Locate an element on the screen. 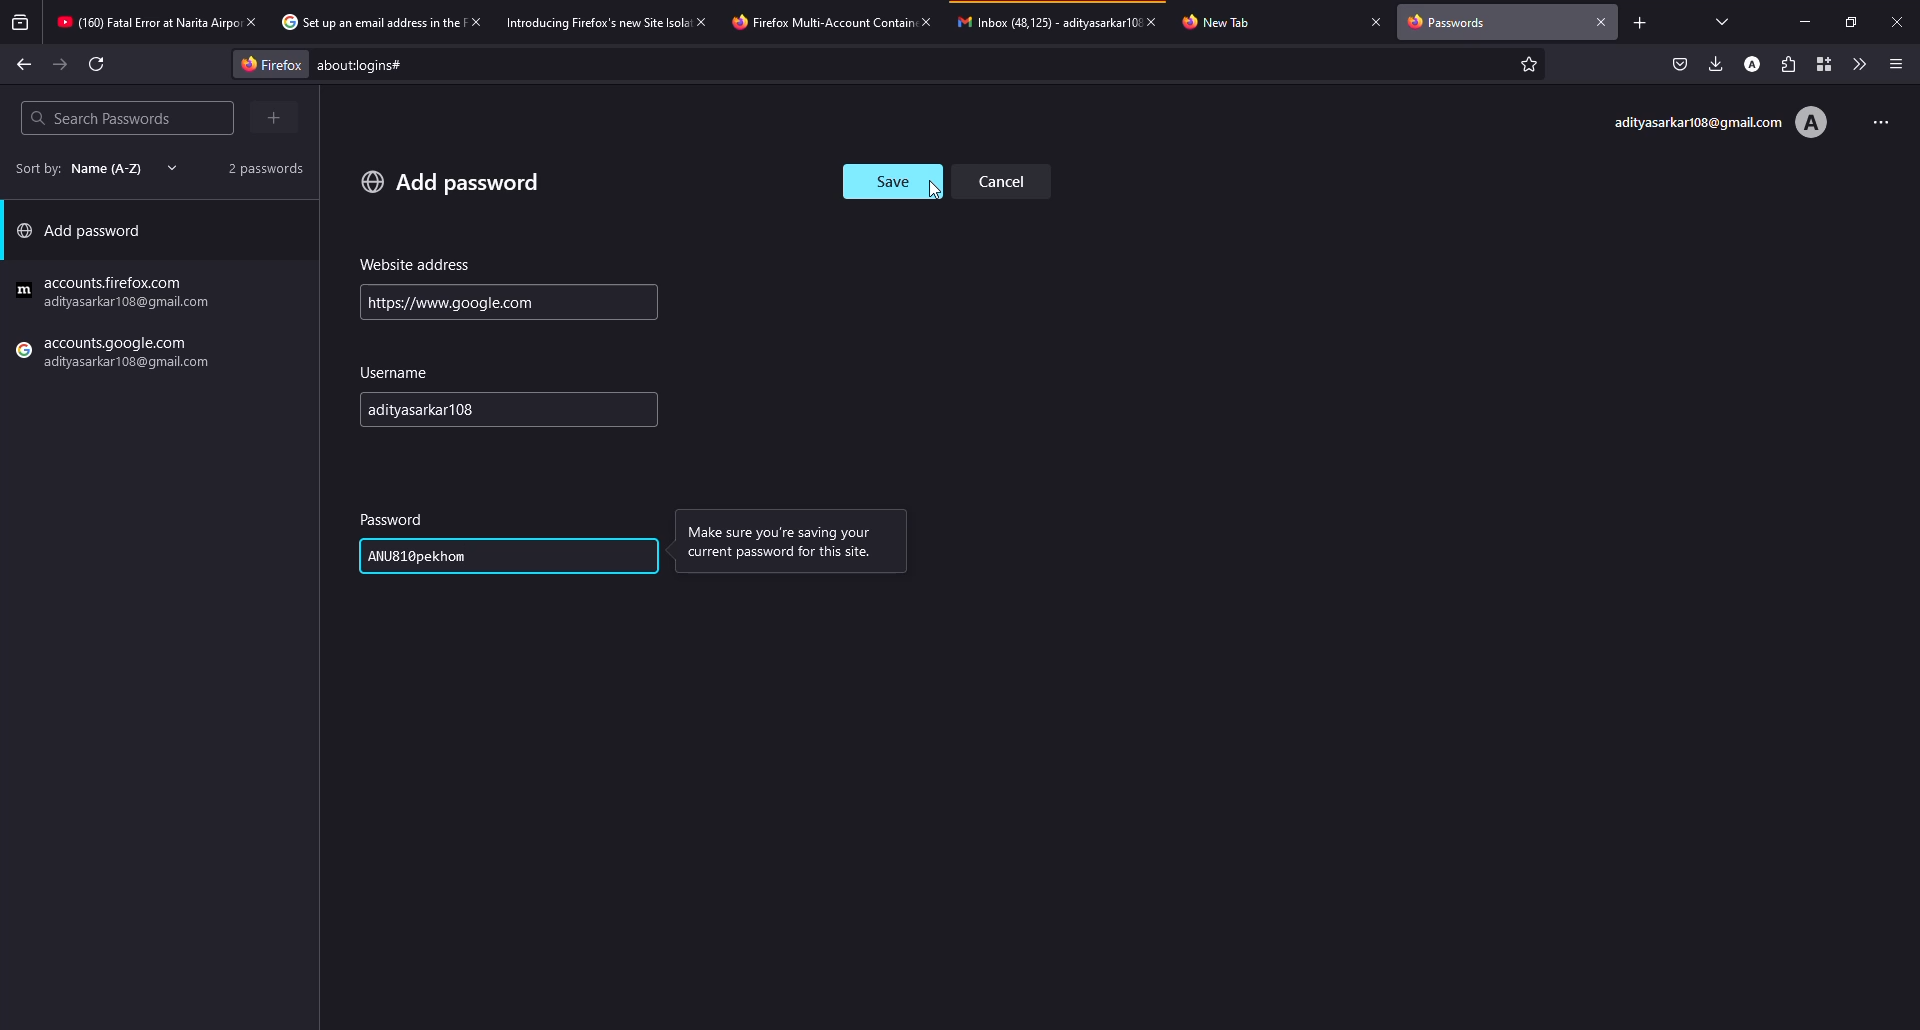 Image resolution: width=1920 pixels, height=1030 pixels. tab is located at coordinates (1227, 21).